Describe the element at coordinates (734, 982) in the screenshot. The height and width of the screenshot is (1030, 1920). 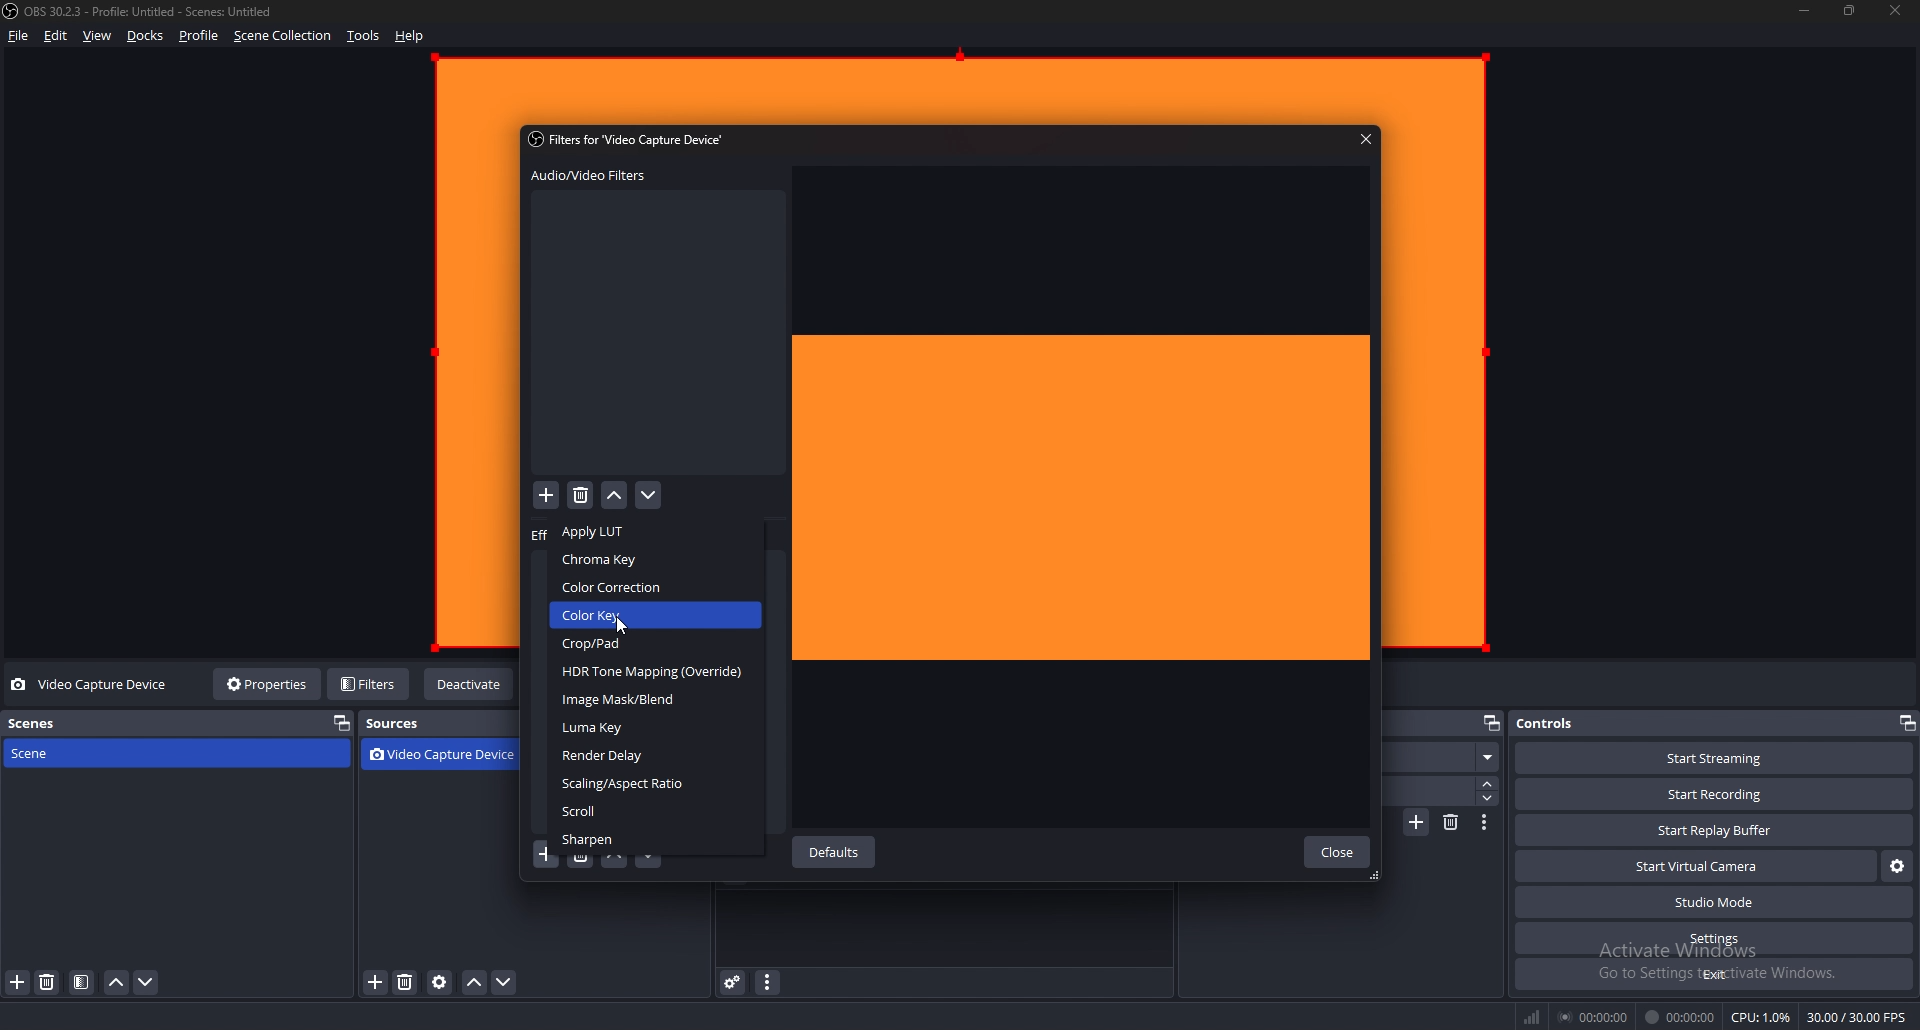
I see `audio mixer settings` at that location.